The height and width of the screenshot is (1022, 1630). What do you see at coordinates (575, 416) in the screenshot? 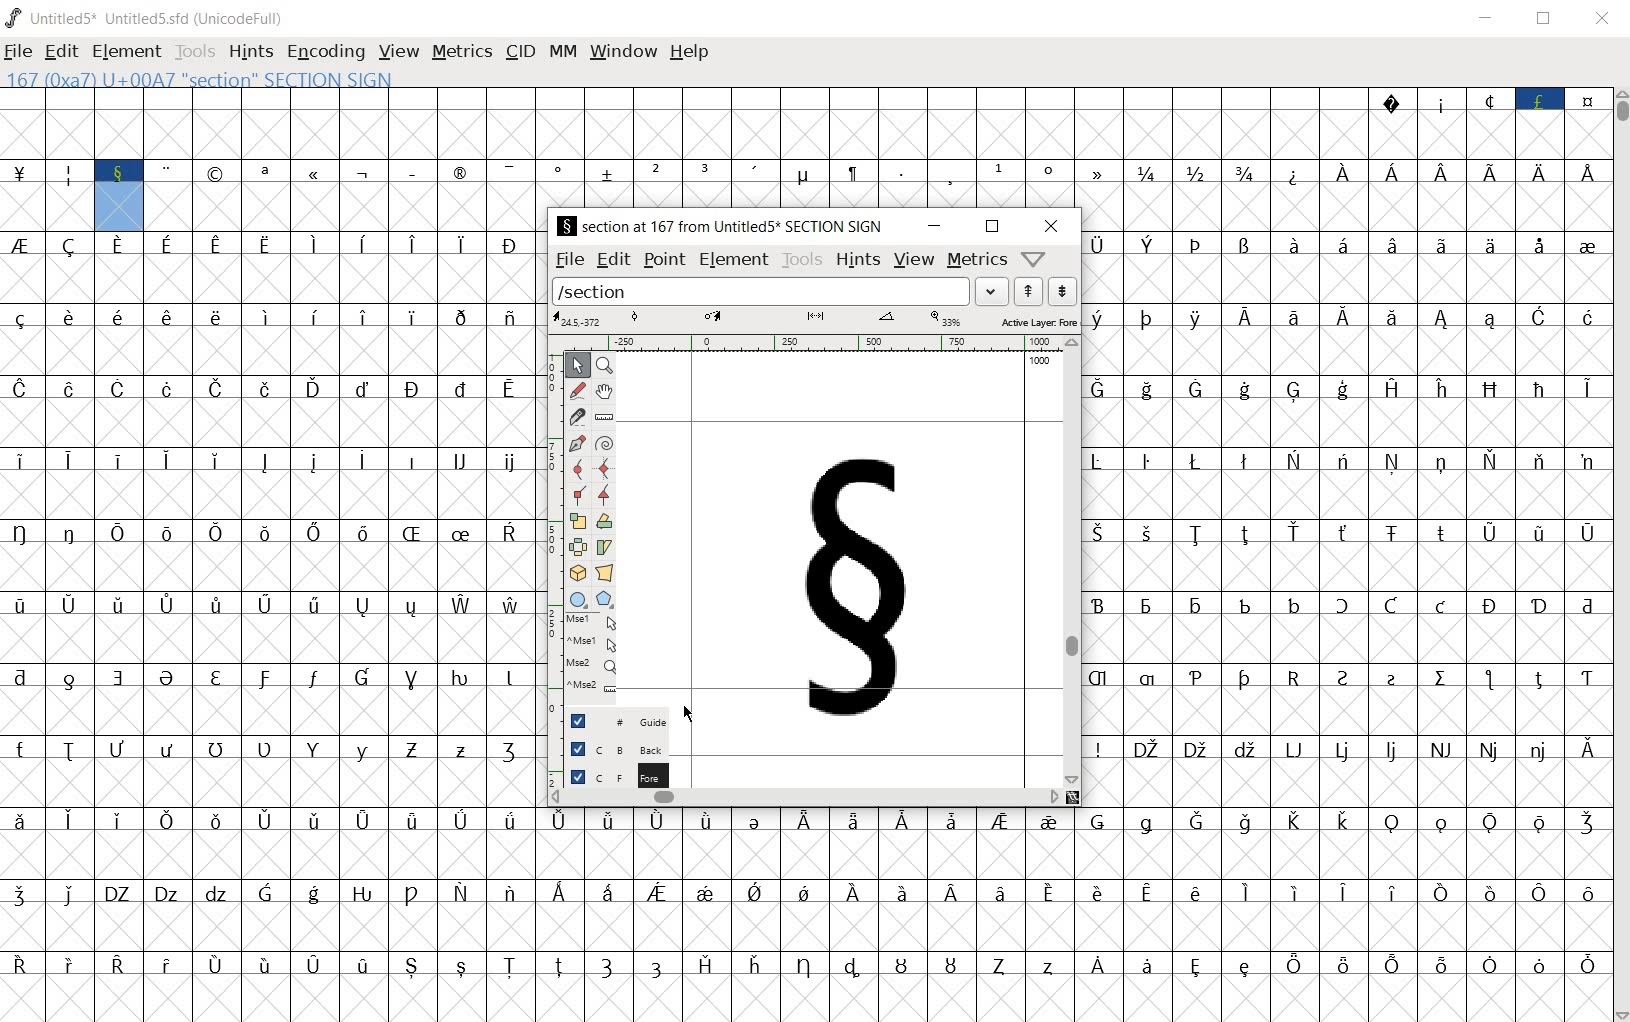
I see `cut splines in two` at bounding box center [575, 416].